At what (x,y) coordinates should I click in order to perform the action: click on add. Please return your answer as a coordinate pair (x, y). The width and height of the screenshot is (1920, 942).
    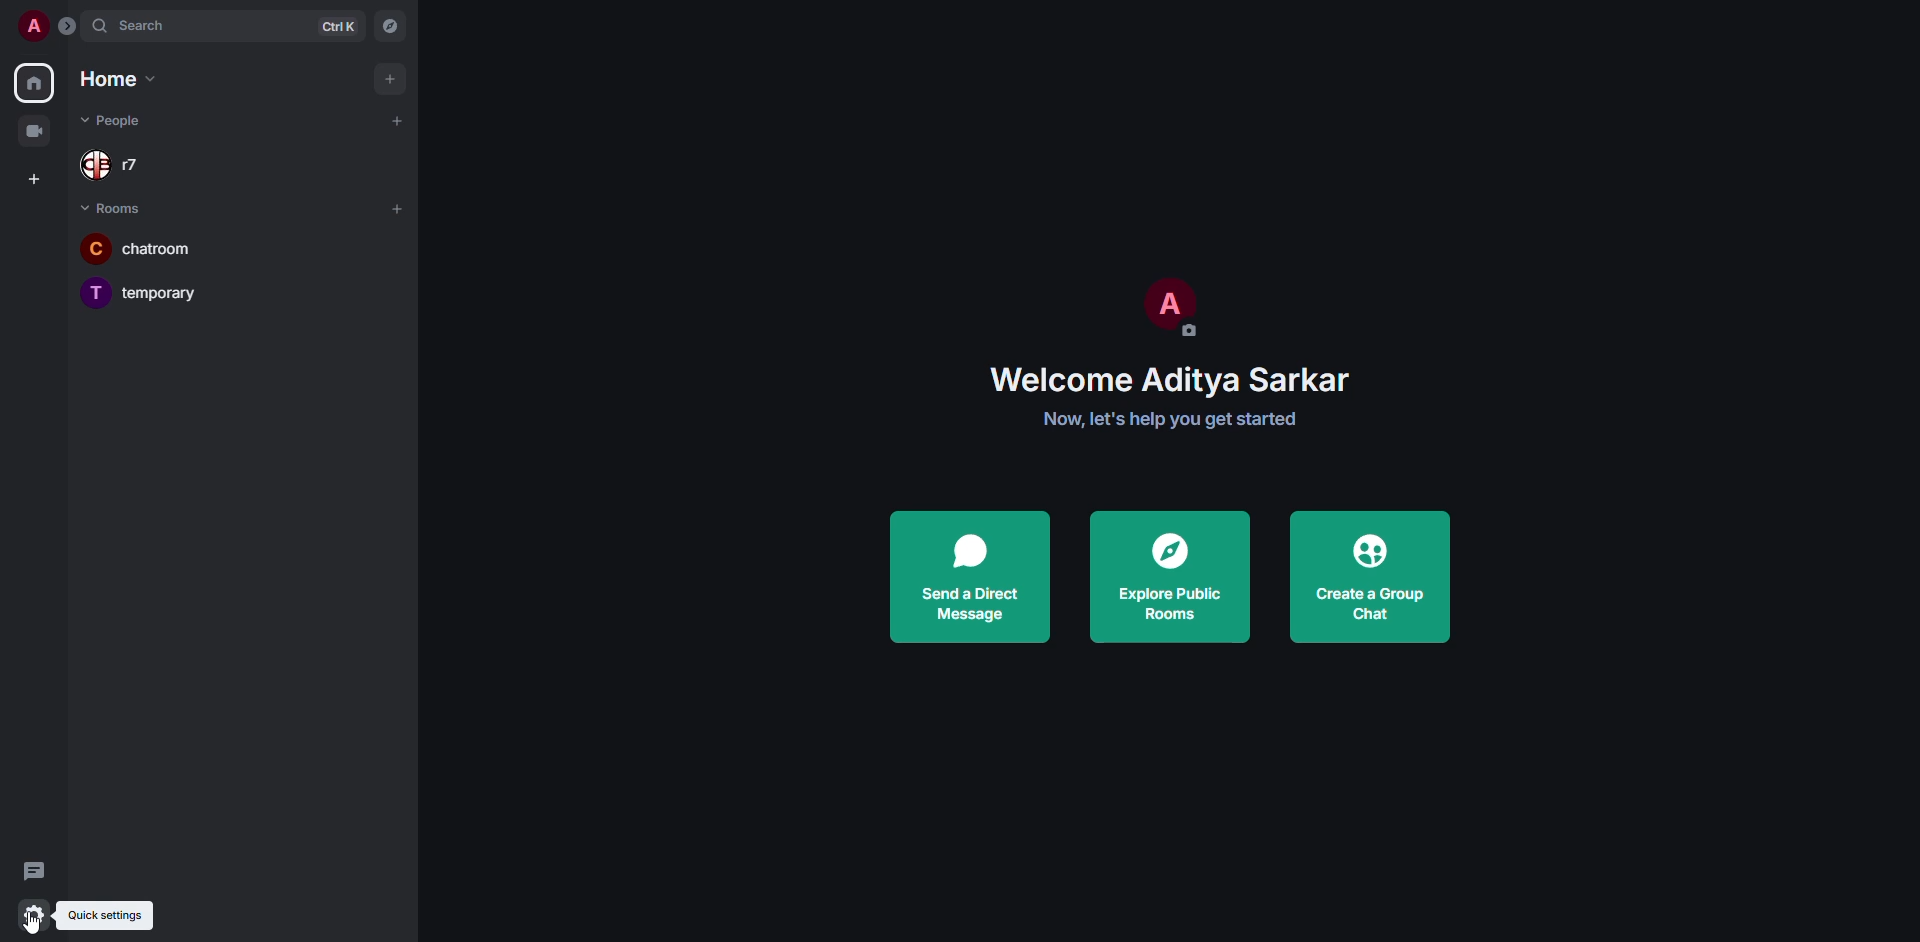
    Looking at the image, I should click on (399, 207).